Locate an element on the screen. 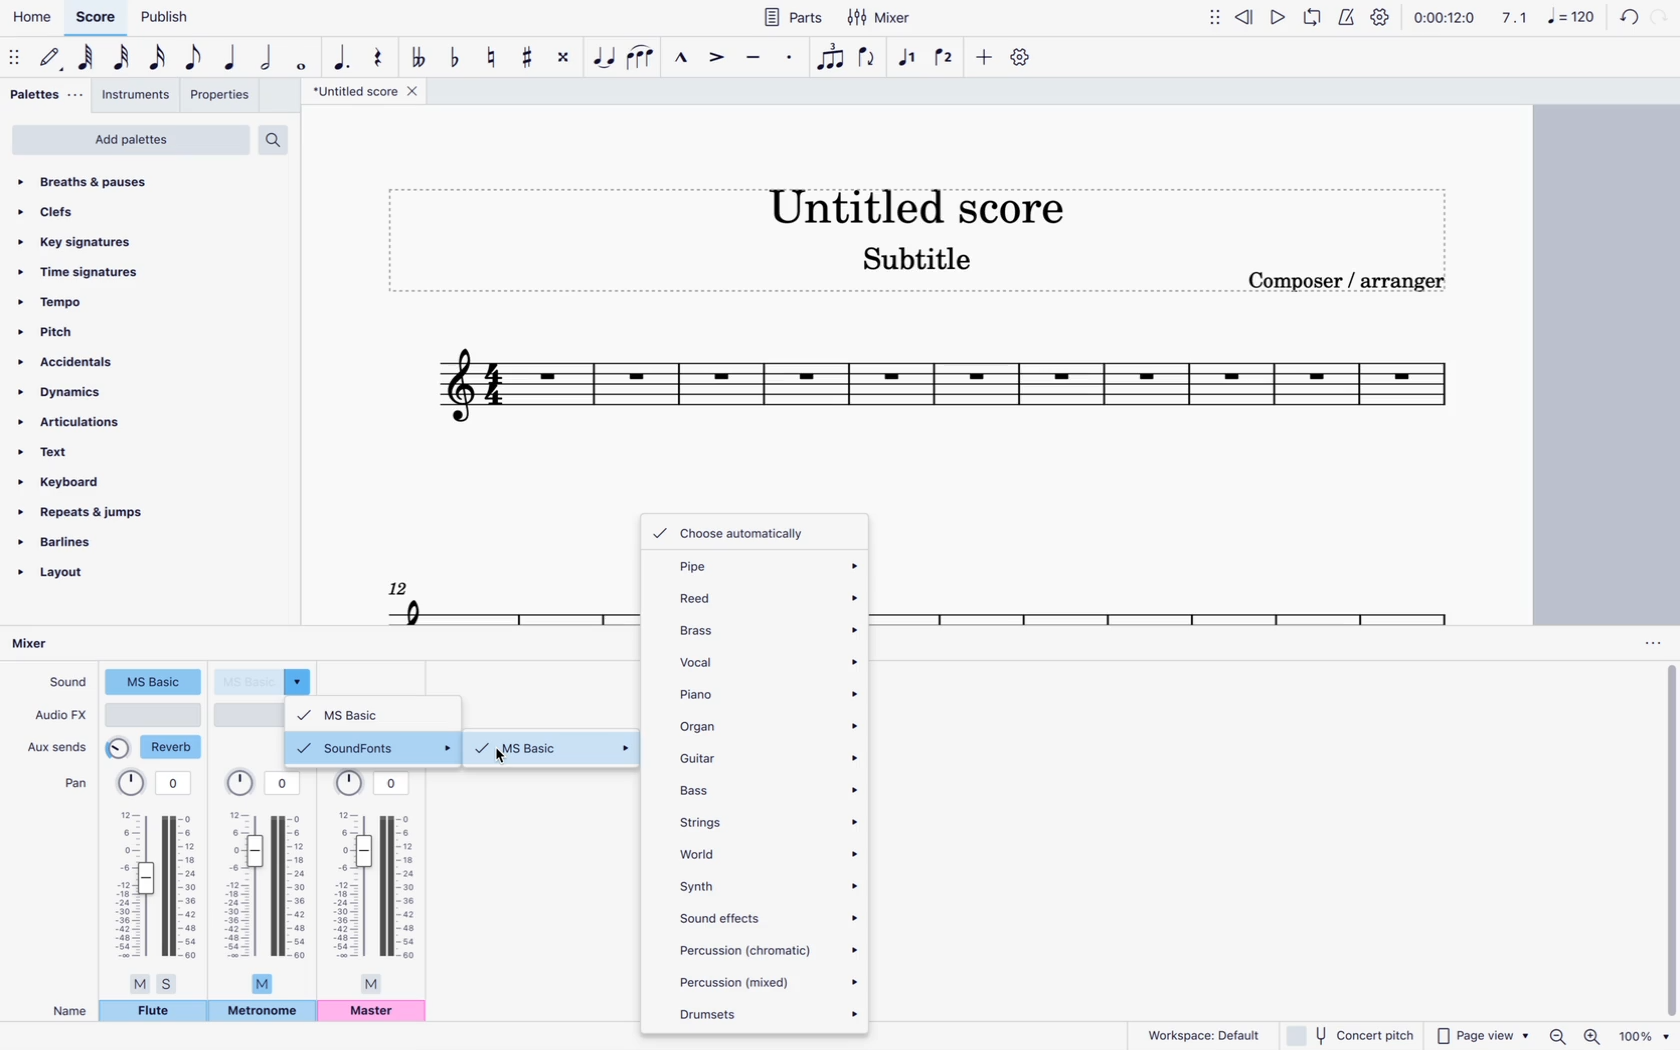  sound effects is located at coordinates (768, 916).